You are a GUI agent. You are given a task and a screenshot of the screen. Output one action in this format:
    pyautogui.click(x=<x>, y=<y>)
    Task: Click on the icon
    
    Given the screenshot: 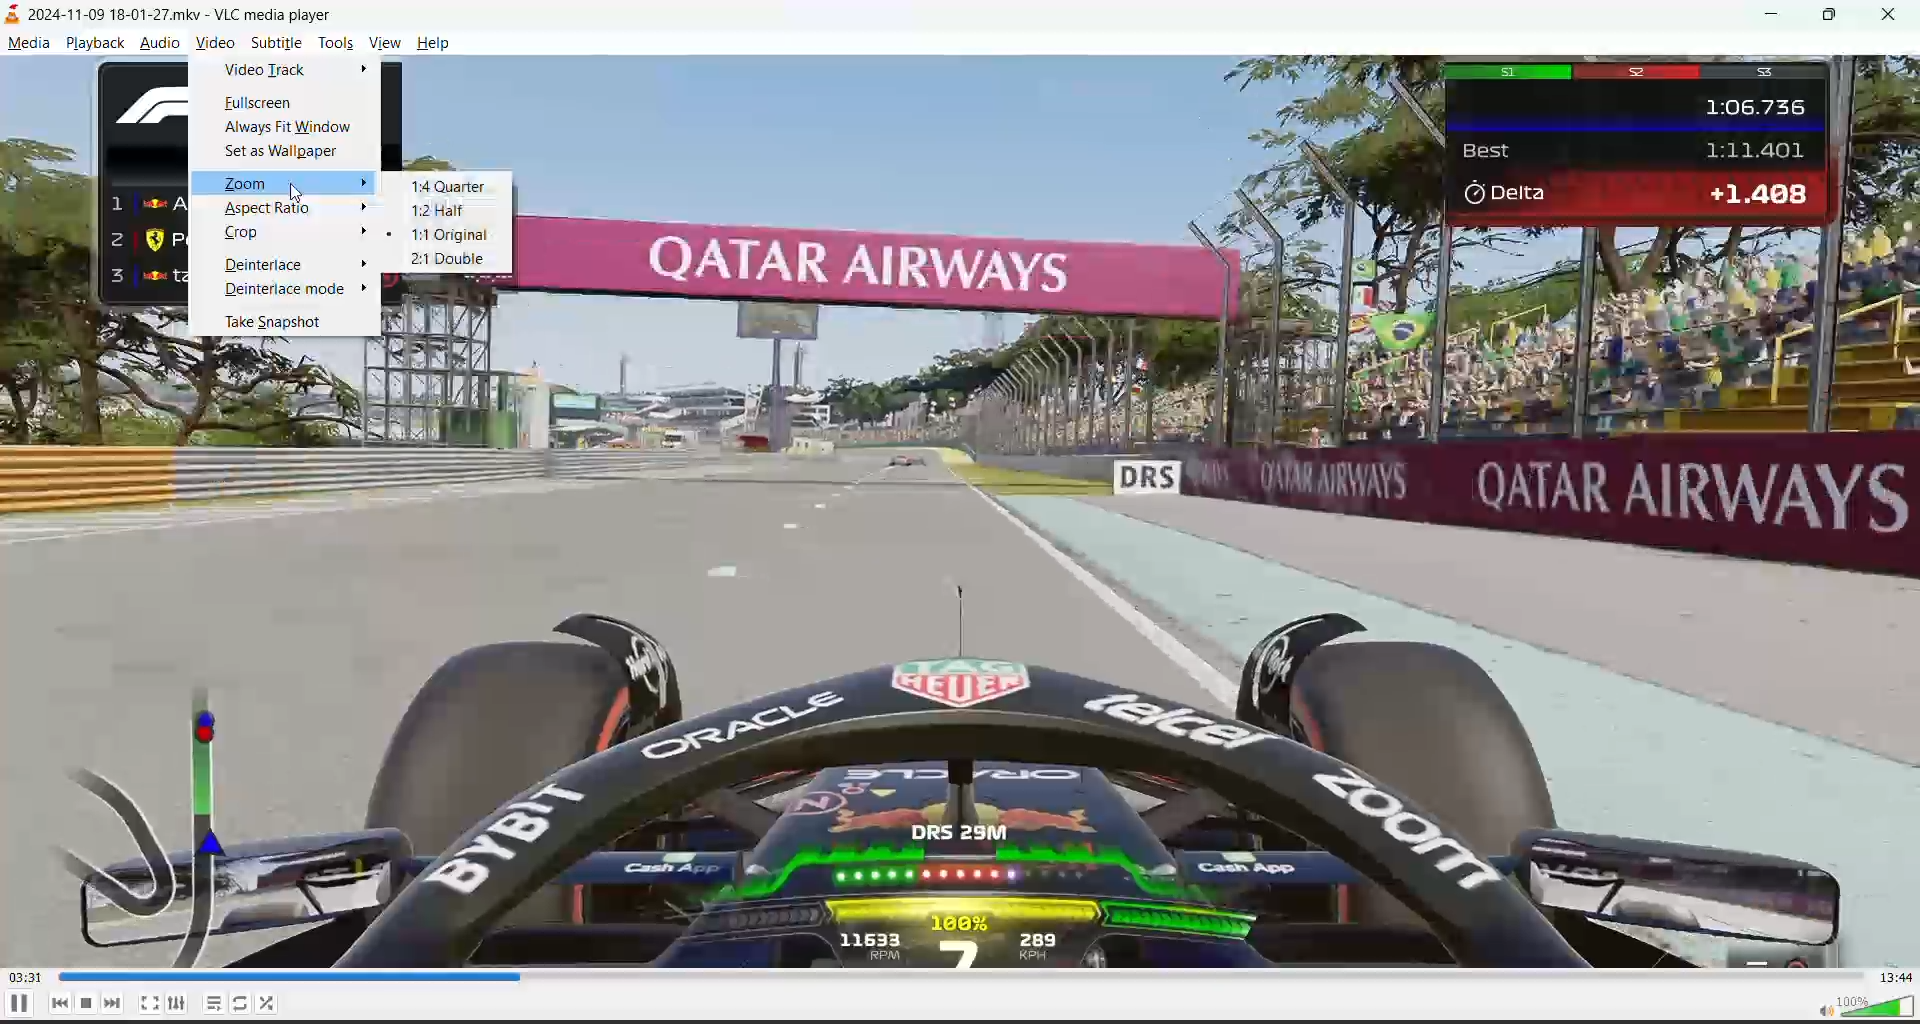 What is the action you would take?
    pyautogui.click(x=16, y=15)
    